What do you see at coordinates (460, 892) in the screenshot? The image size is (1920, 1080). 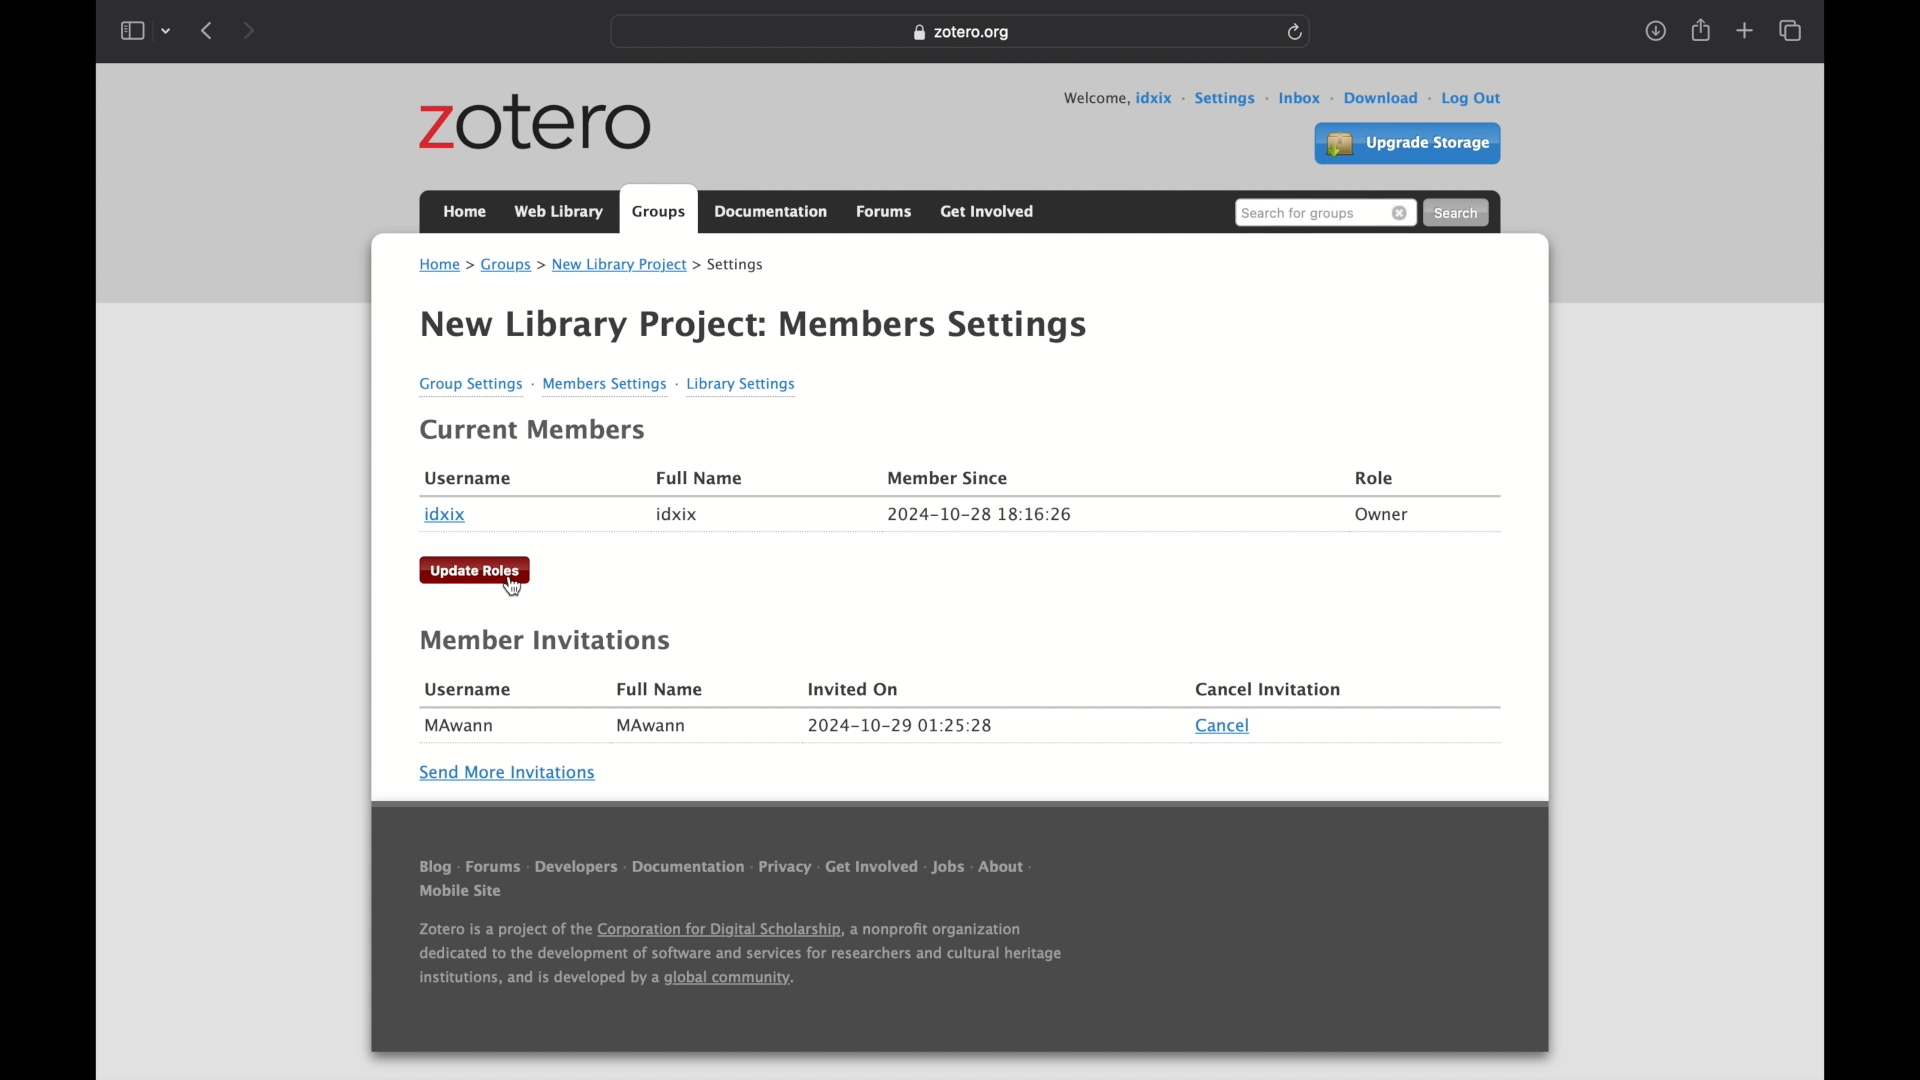 I see `mobile site` at bounding box center [460, 892].